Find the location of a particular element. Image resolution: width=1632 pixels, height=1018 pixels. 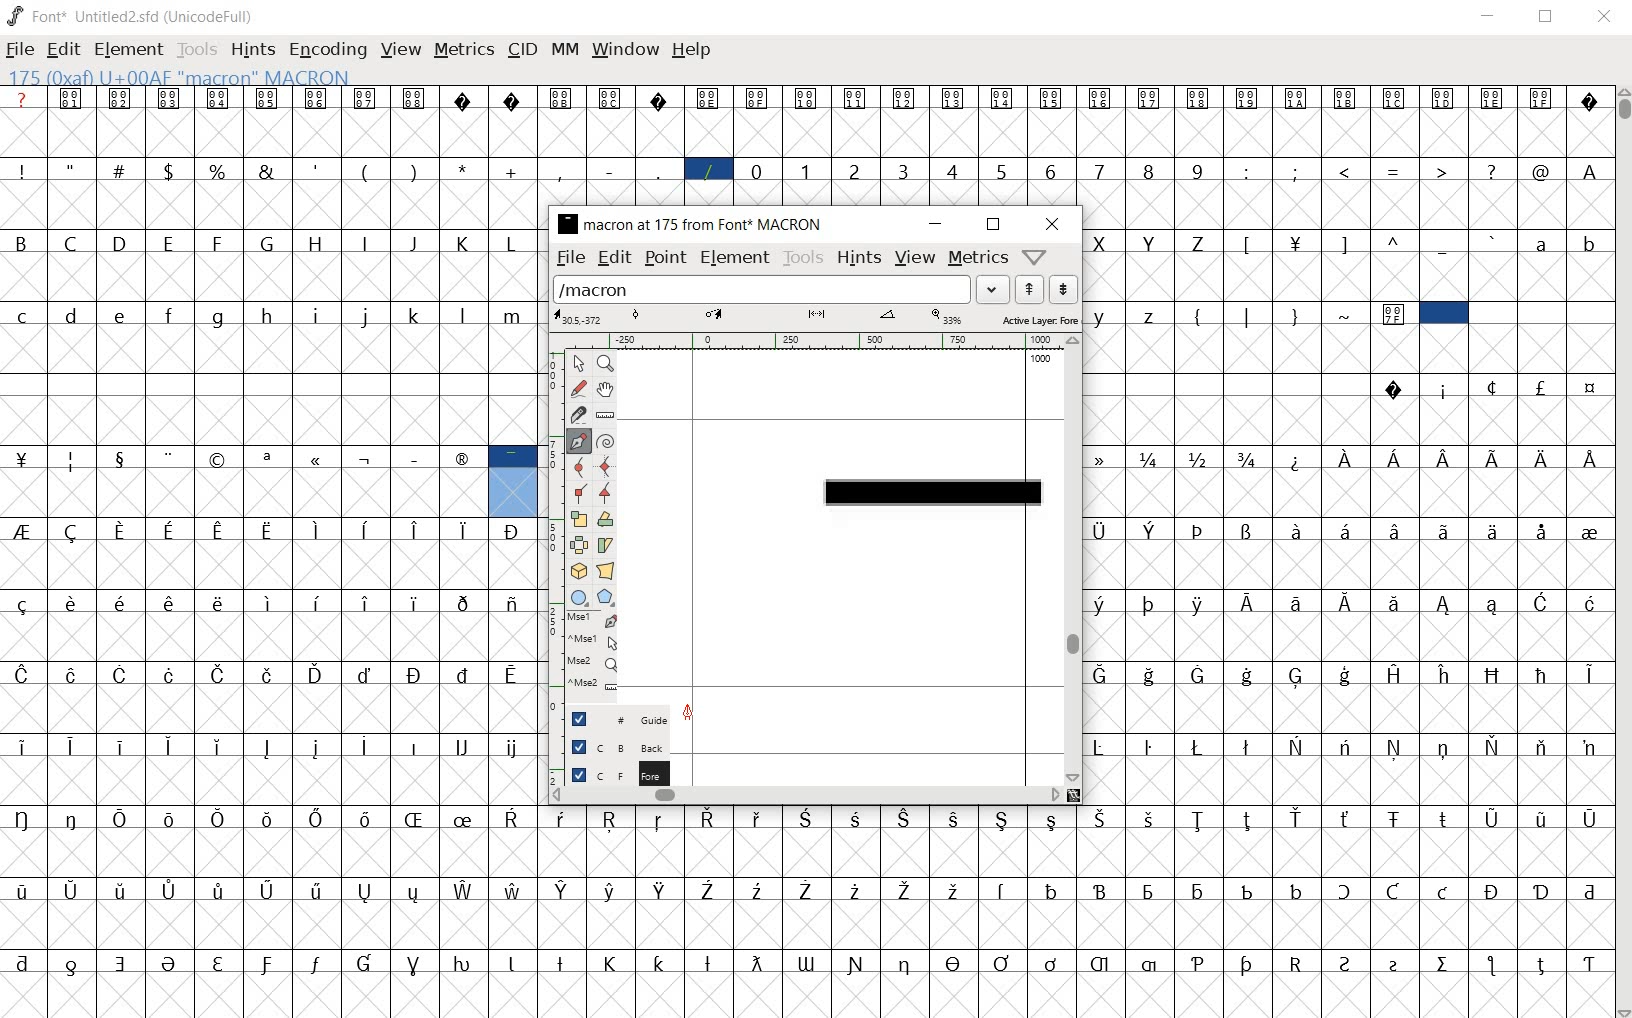

Symbol is located at coordinates (220, 530).